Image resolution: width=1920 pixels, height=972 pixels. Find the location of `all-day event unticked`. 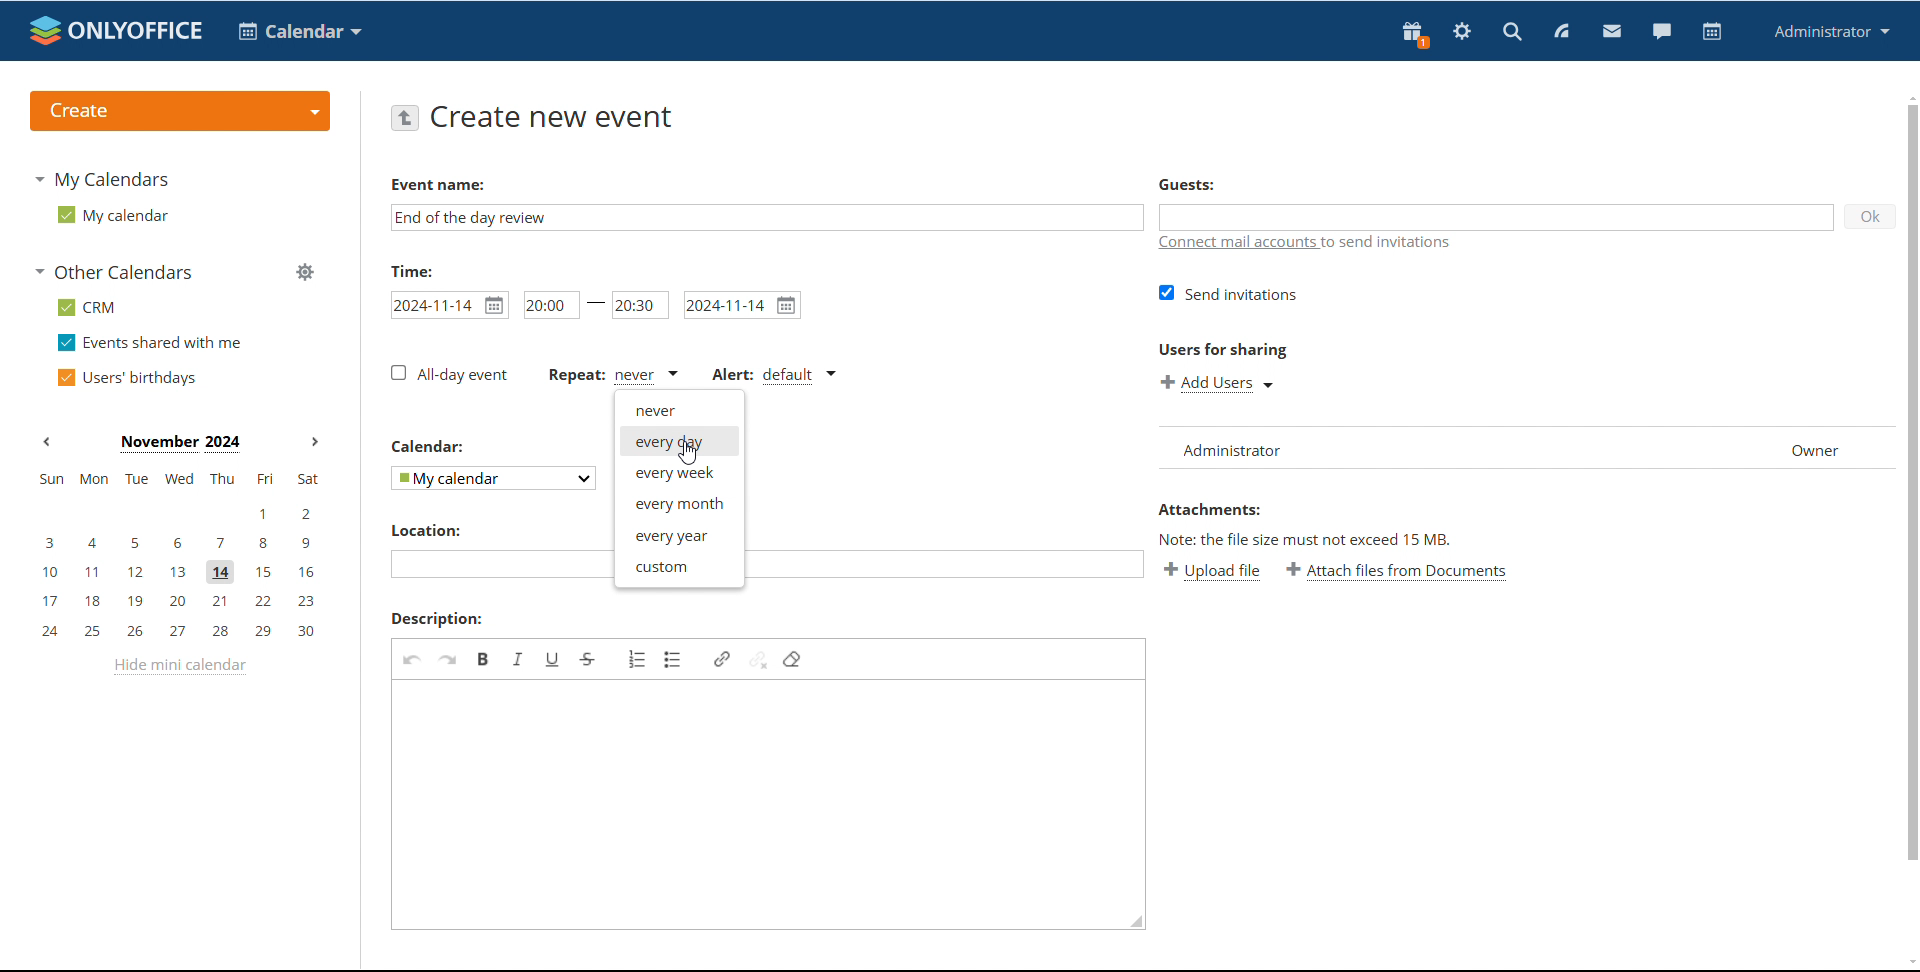

all-day event unticked is located at coordinates (448, 373).